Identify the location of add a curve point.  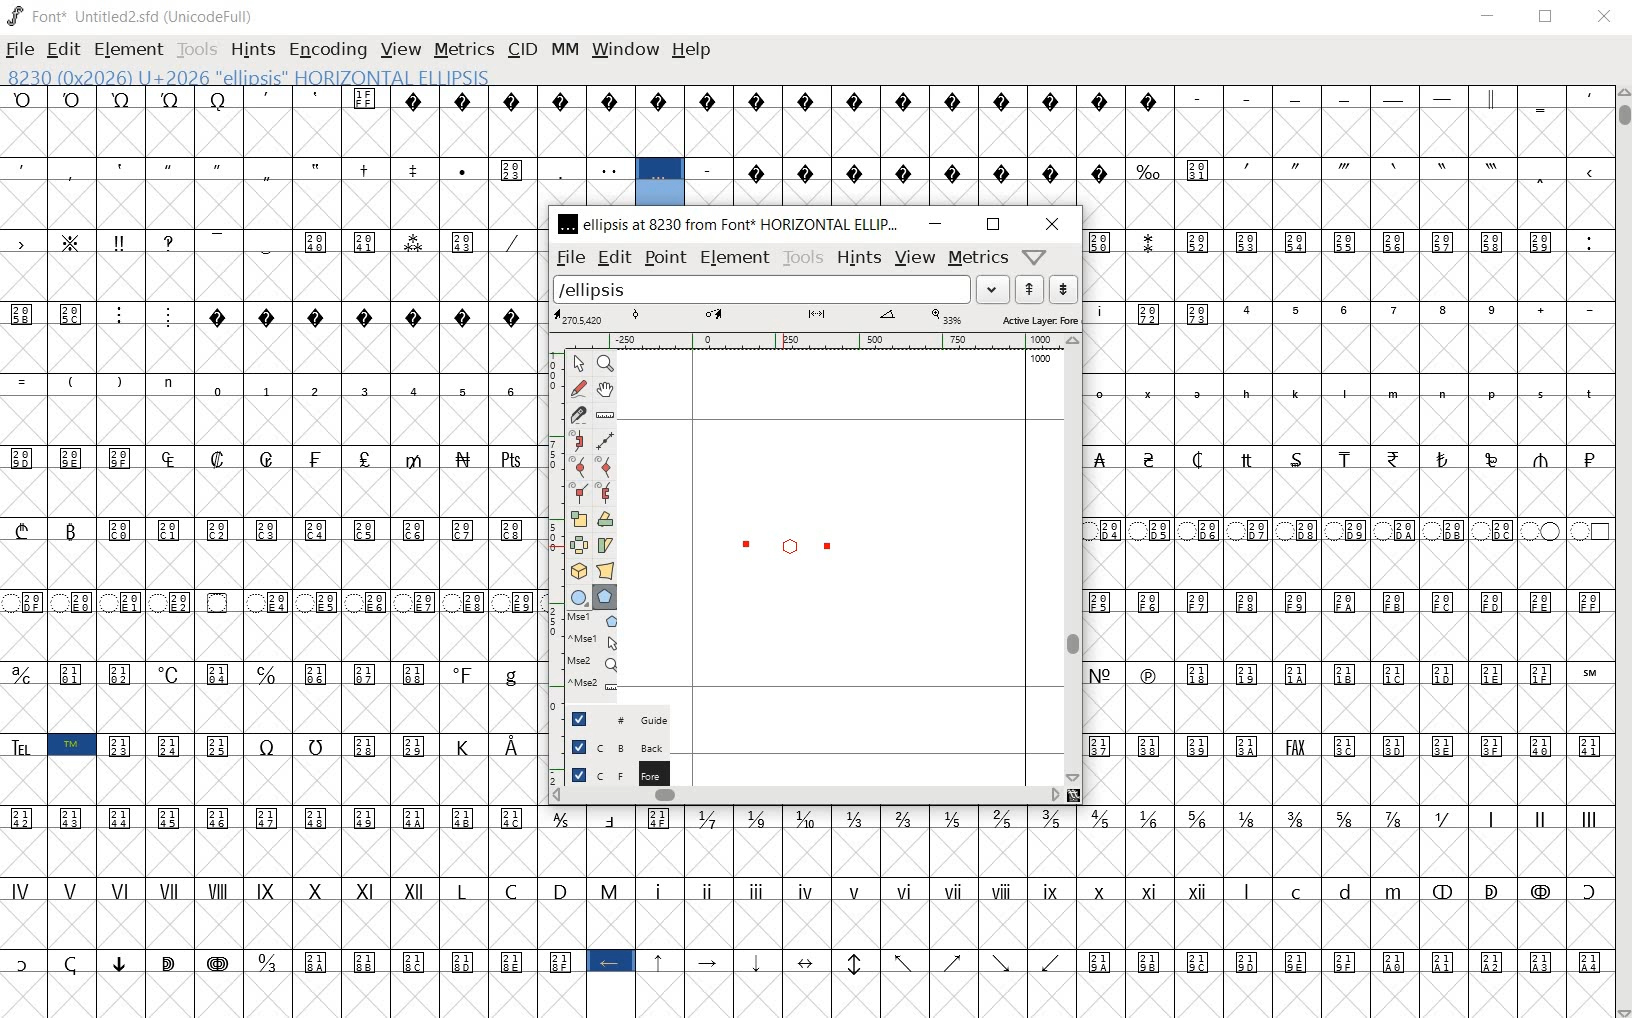
(578, 465).